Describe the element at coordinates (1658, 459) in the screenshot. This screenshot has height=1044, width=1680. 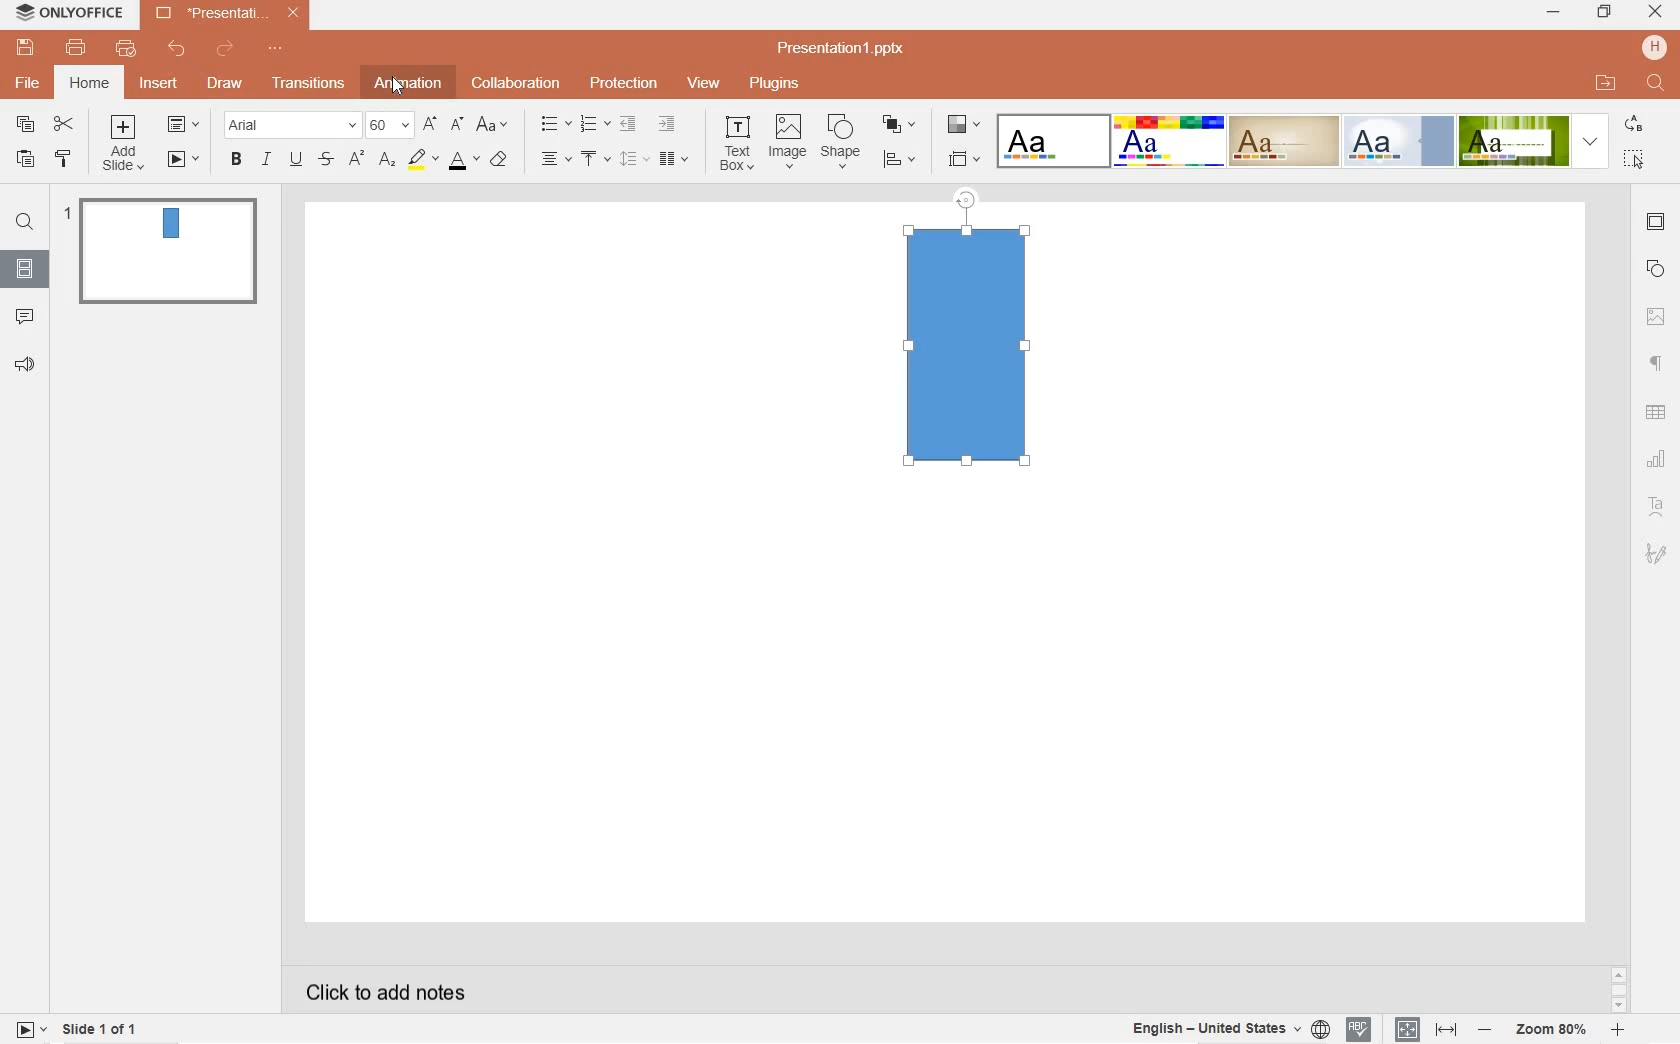
I see `chart settings` at that location.